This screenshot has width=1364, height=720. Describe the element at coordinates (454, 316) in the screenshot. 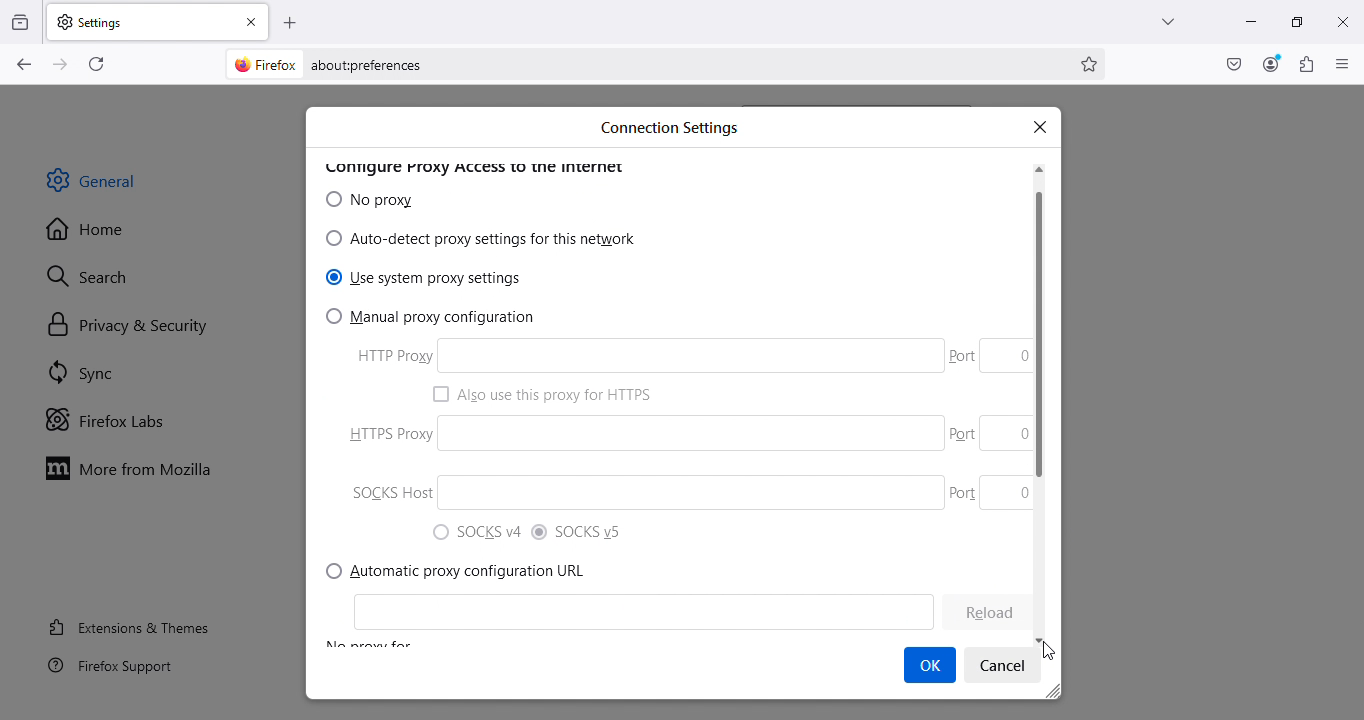

I see `7) Manual proxy configuration` at that location.